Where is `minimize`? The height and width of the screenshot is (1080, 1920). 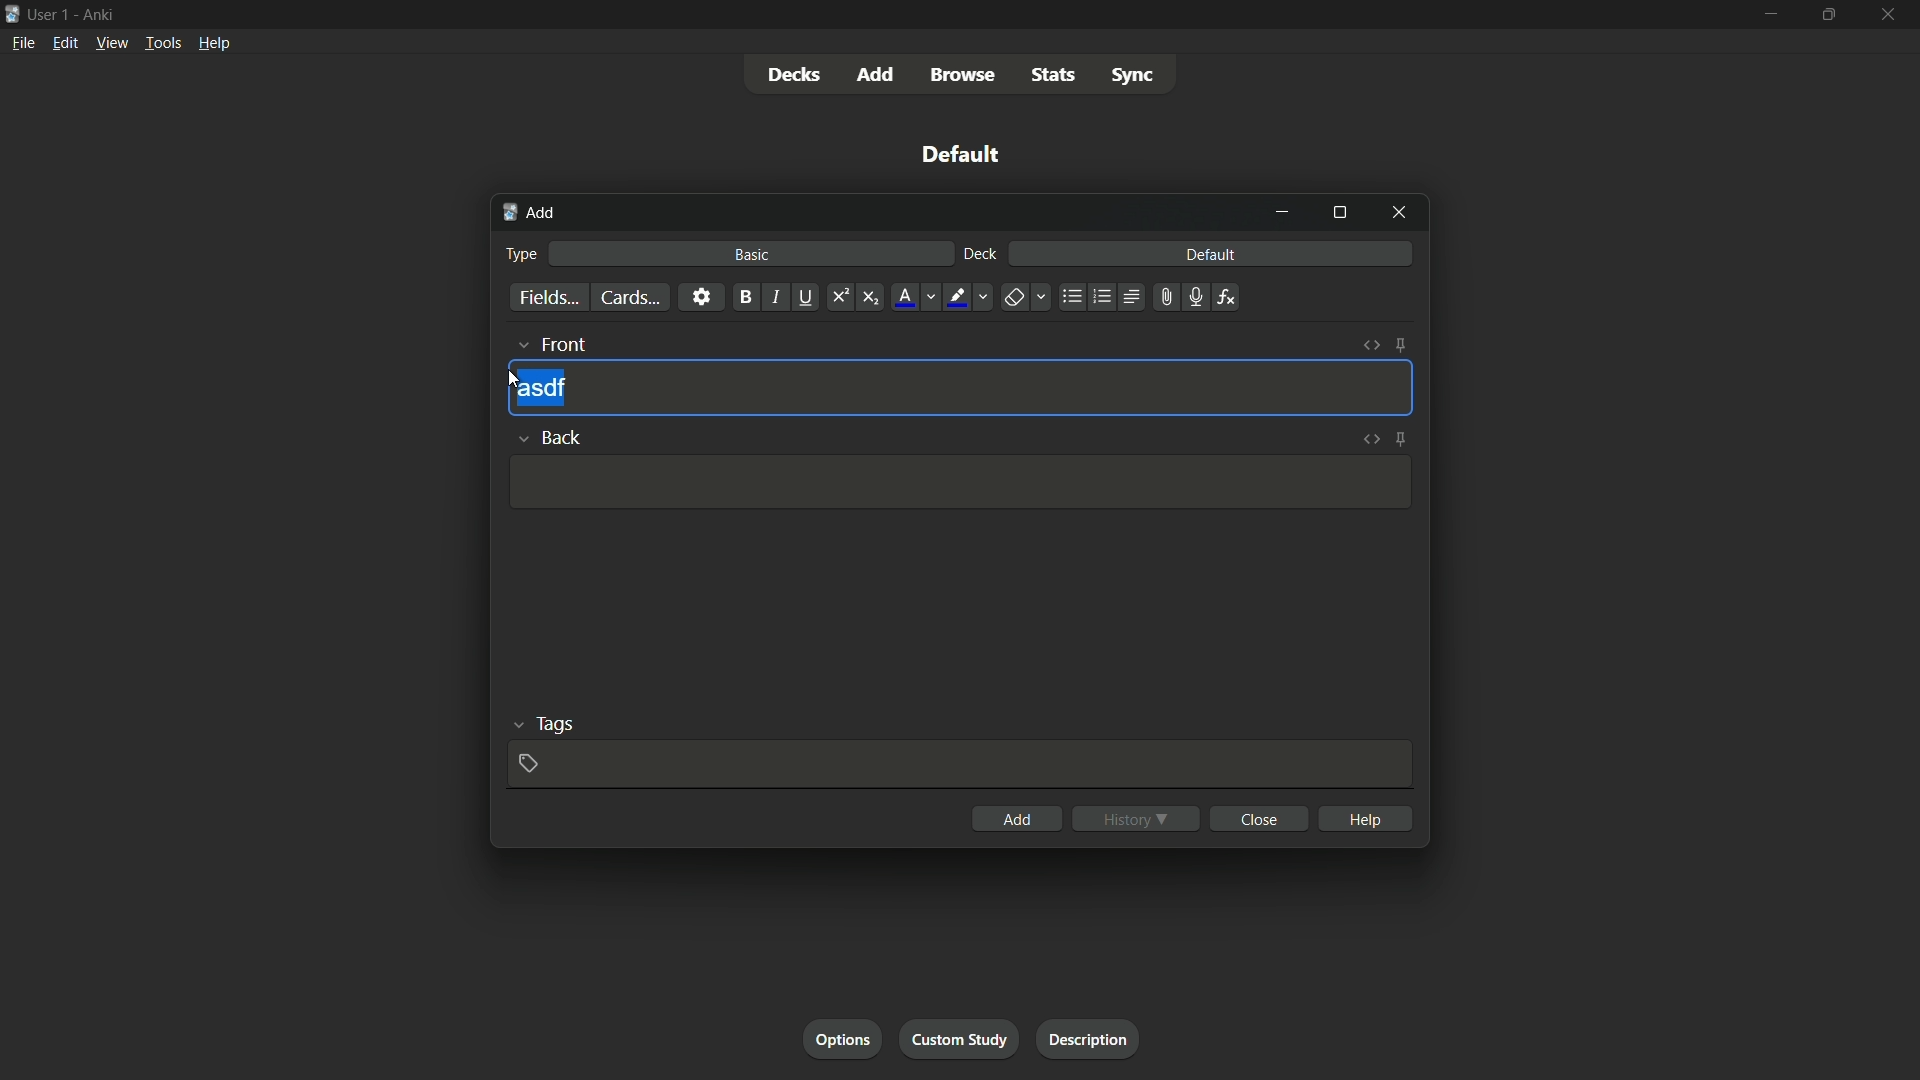 minimize is located at coordinates (1772, 13).